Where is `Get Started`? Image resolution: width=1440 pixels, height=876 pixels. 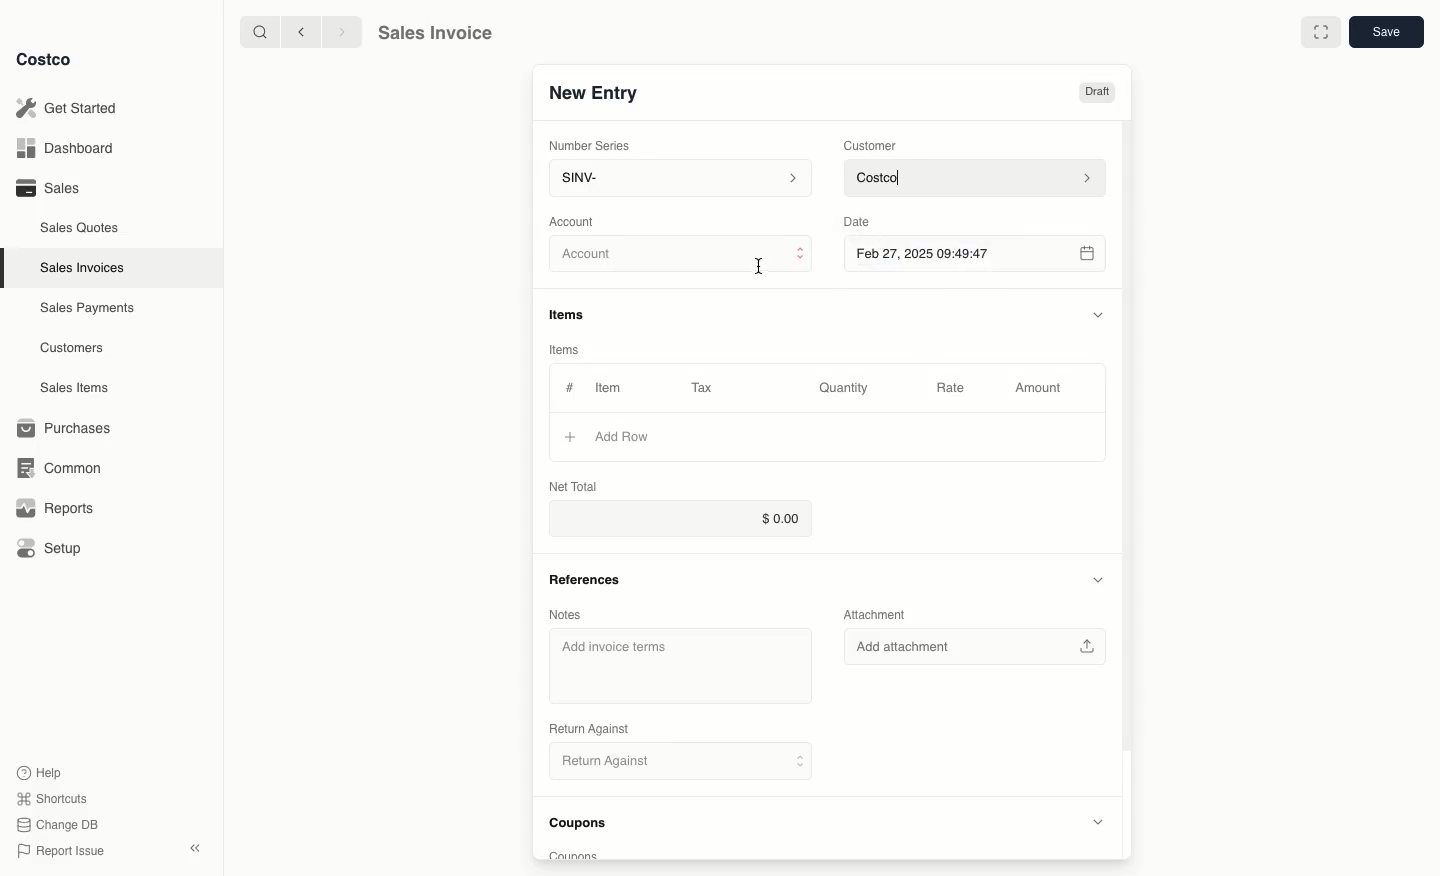 Get Started is located at coordinates (70, 108).